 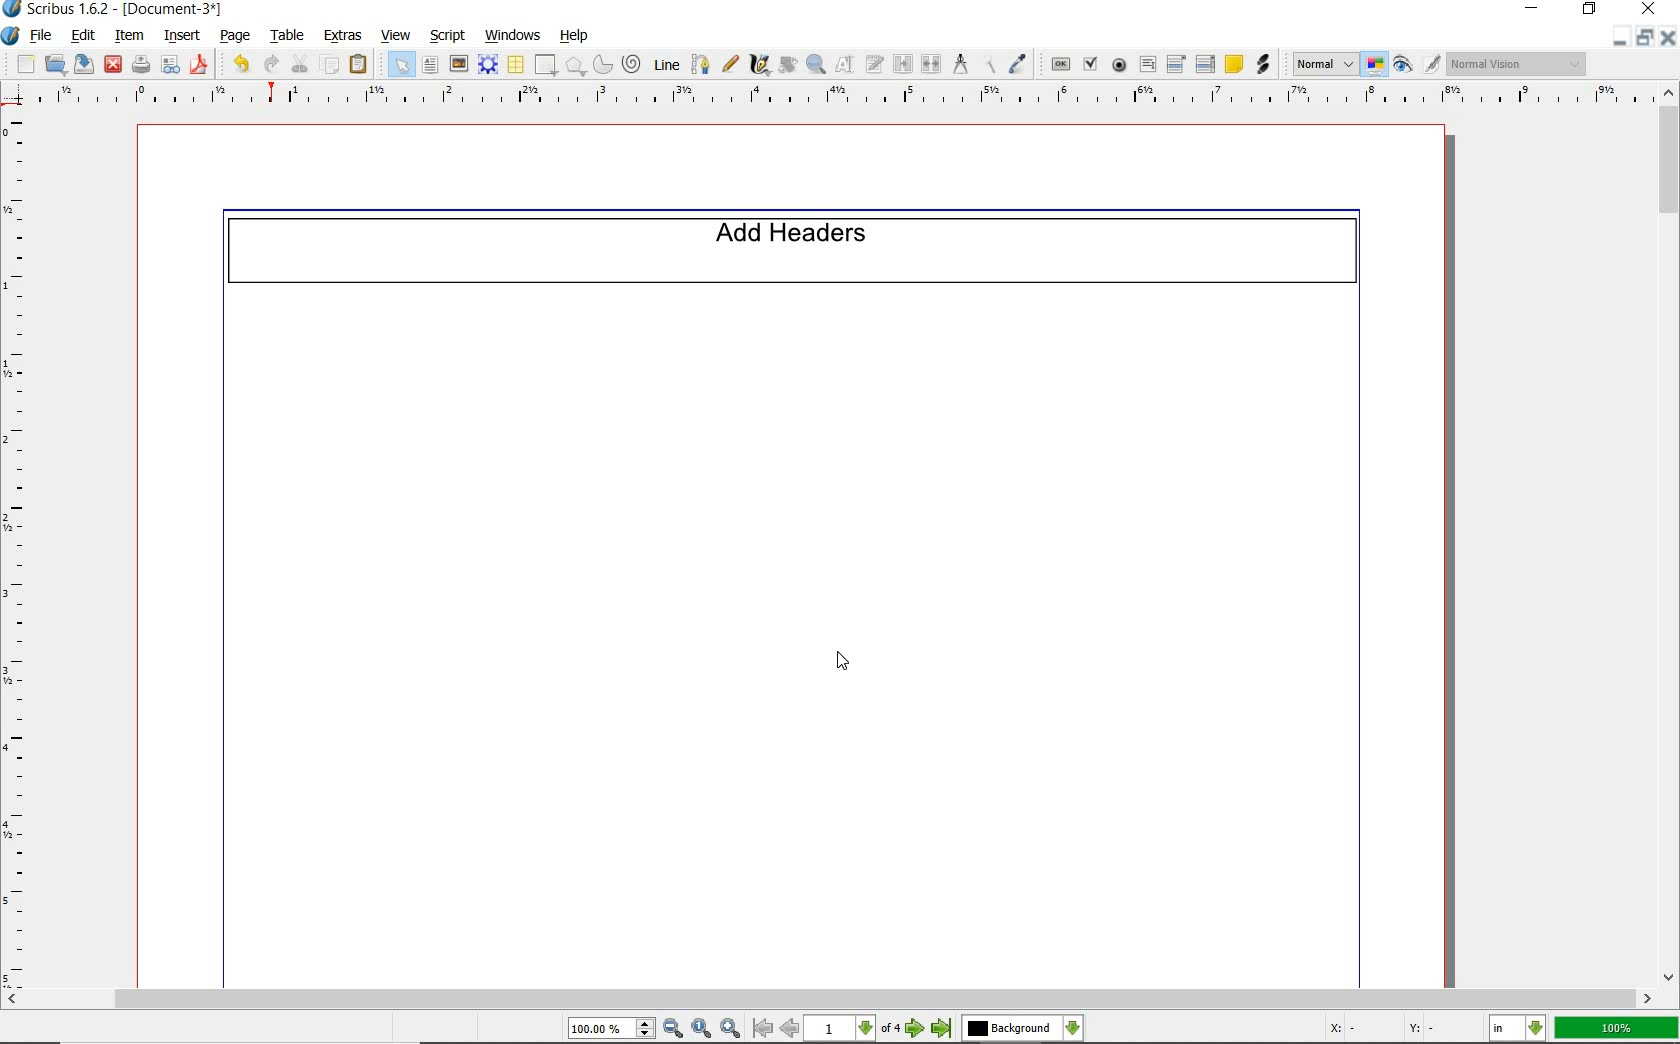 I want to click on shape, so click(x=546, y=65).